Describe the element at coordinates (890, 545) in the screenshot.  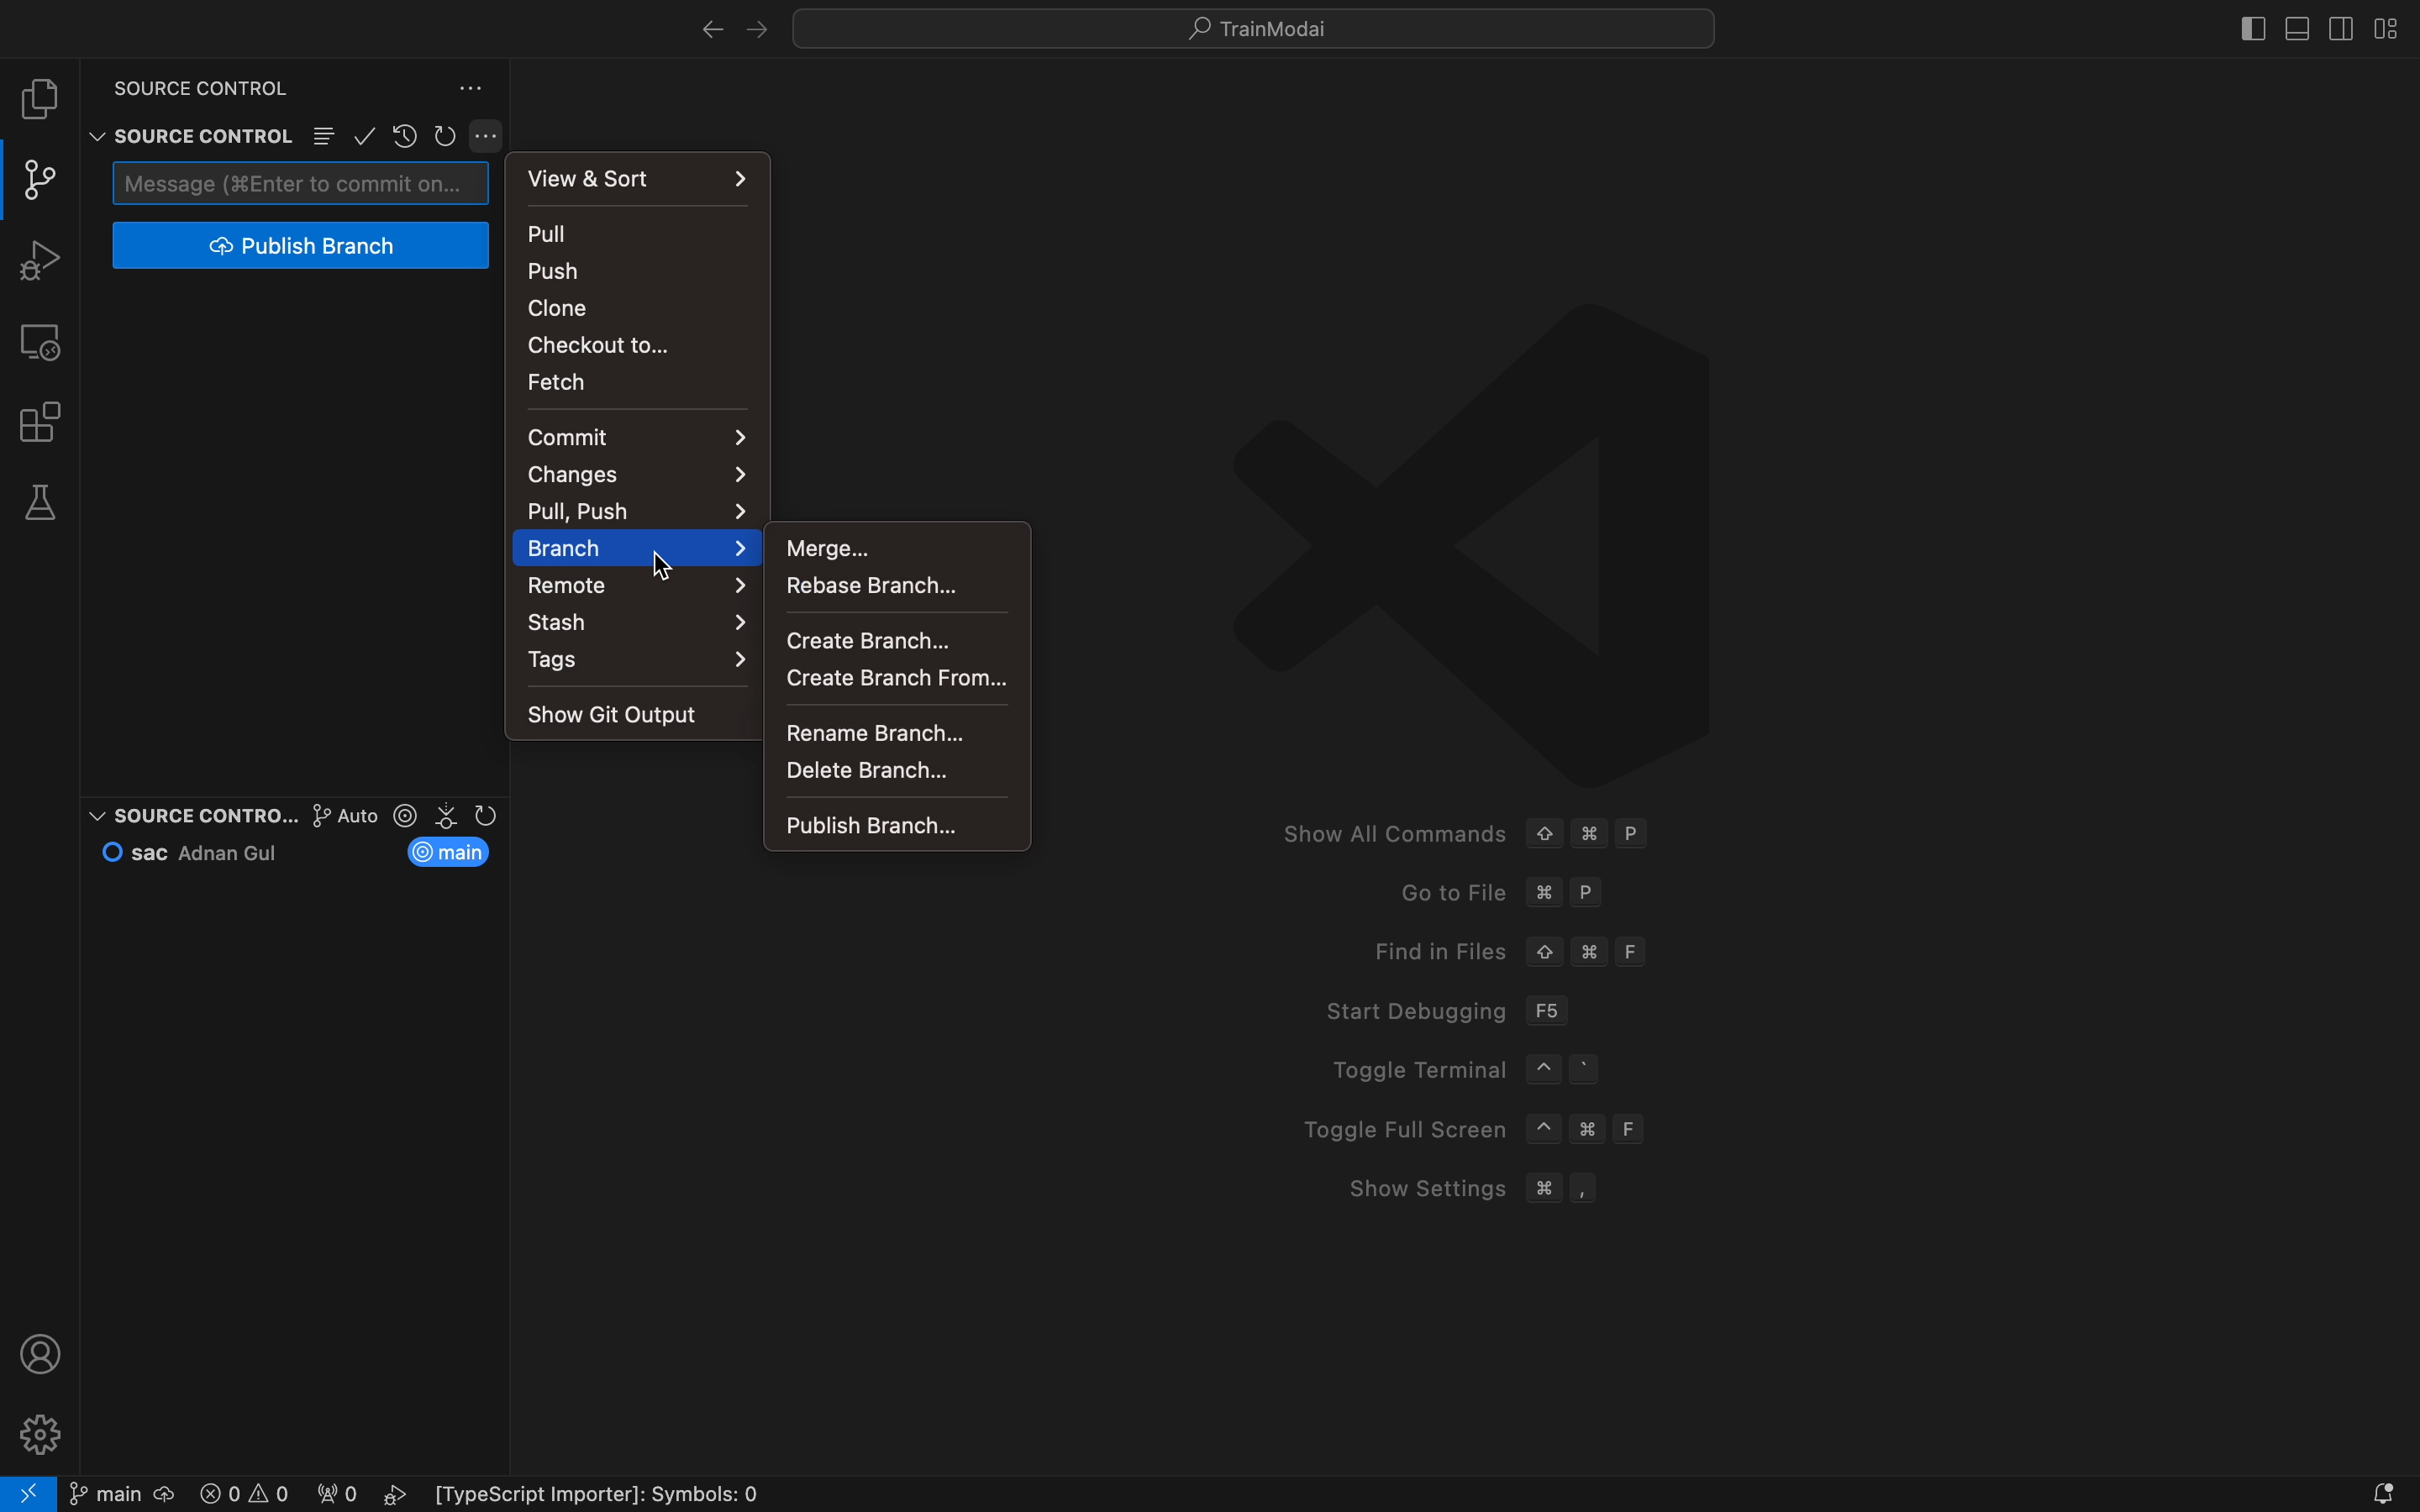
I see `merge` at that location.